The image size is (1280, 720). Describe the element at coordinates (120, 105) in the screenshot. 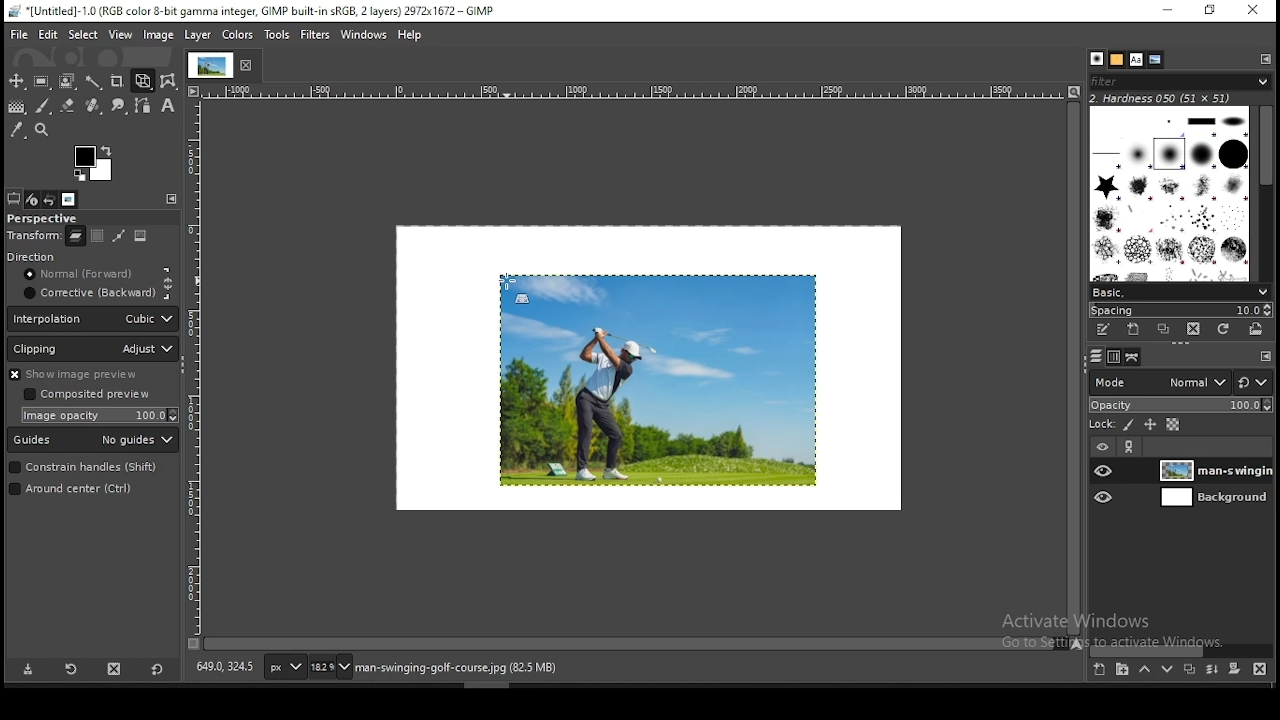

I see `smudge tool` at that location.